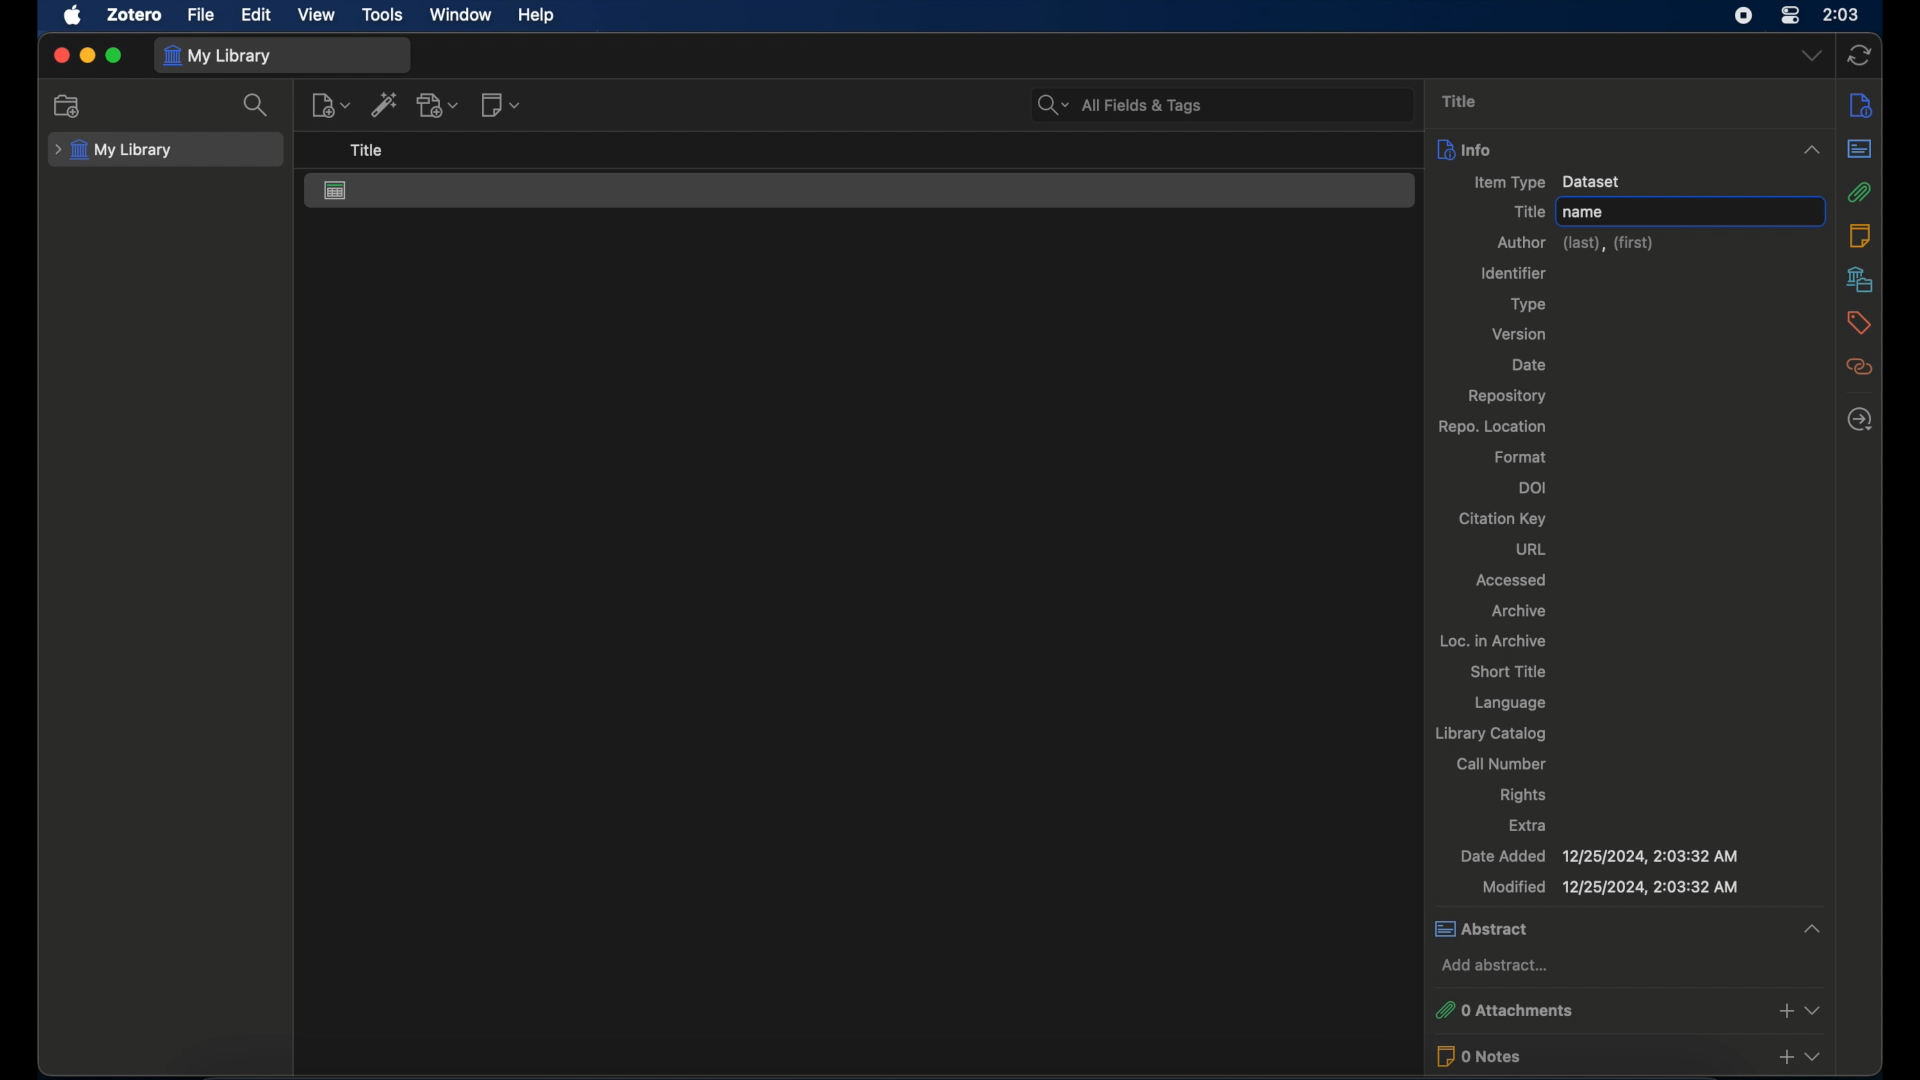  I want to click on 0 attachments, so click(1628, 1008).